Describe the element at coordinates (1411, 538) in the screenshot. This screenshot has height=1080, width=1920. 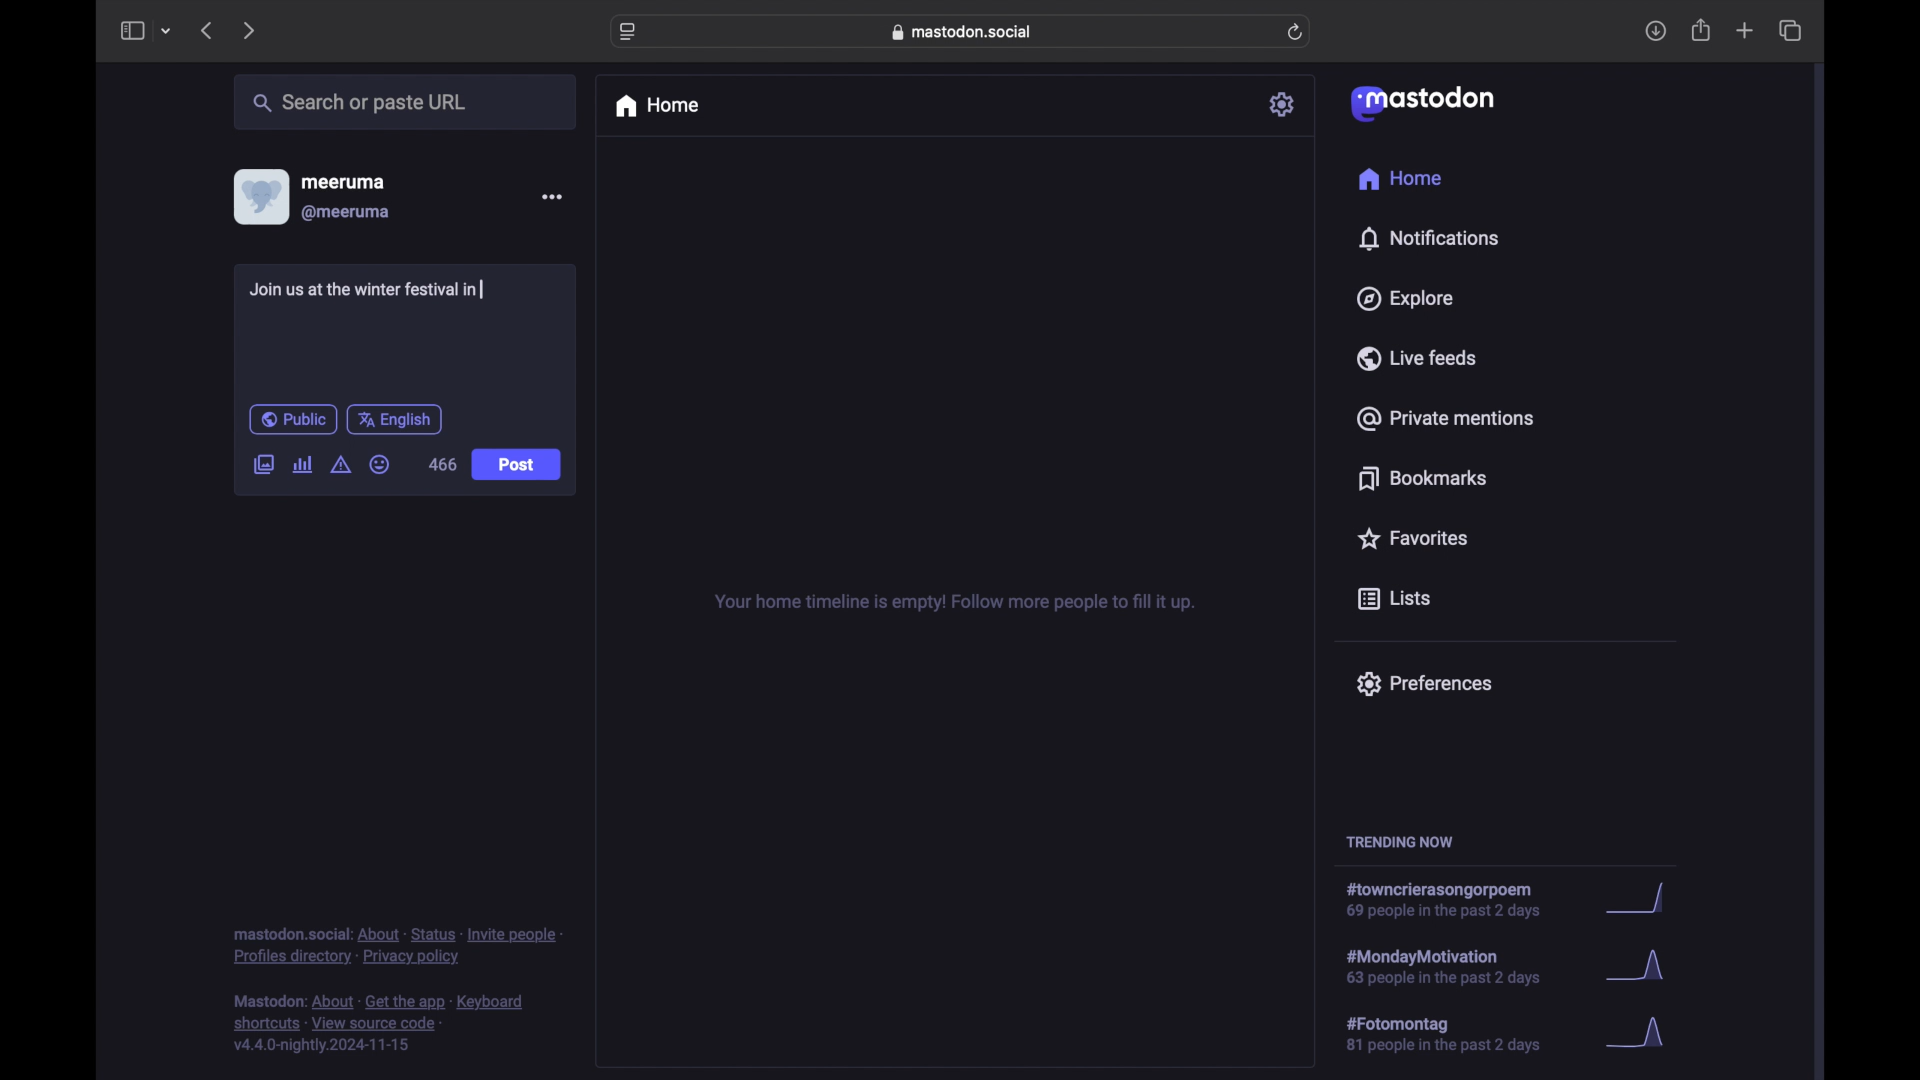
I see `favorites` at that location.